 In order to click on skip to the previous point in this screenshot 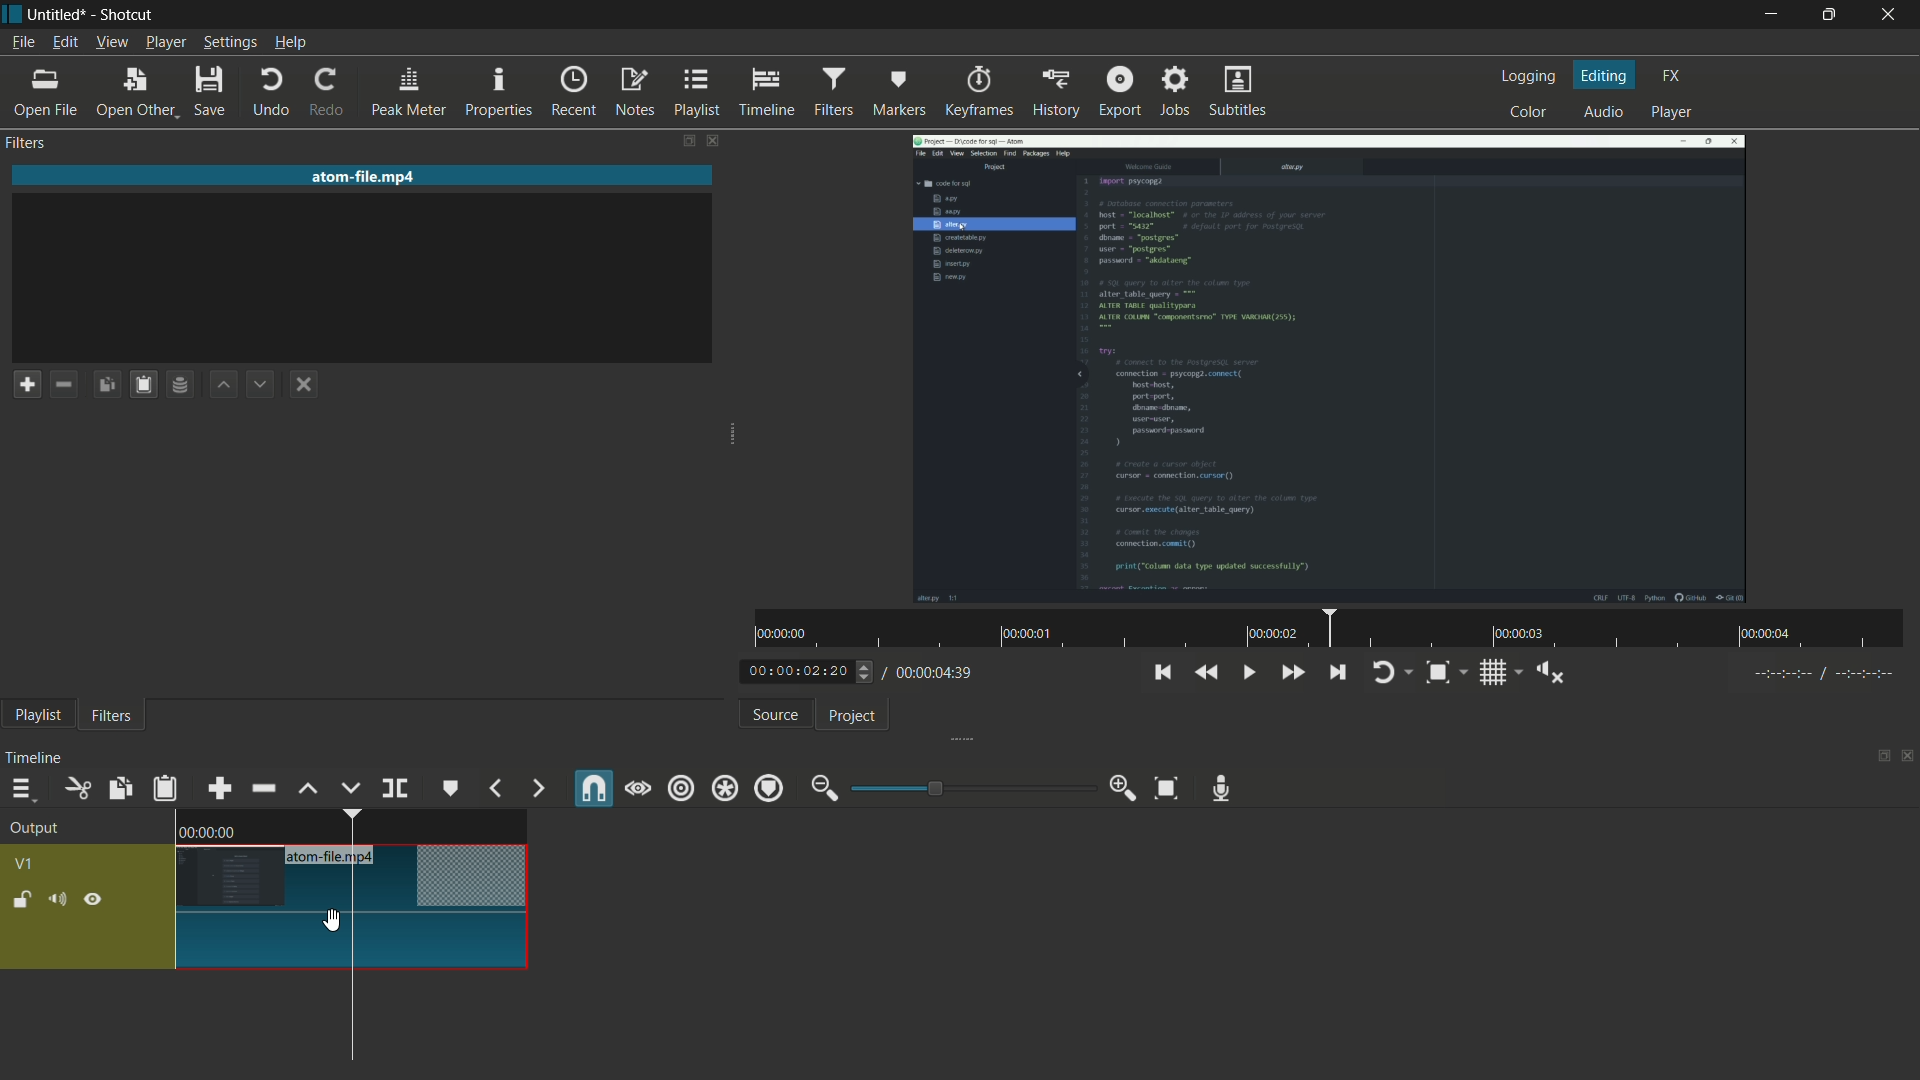, I will do `click(1160, 673)`.